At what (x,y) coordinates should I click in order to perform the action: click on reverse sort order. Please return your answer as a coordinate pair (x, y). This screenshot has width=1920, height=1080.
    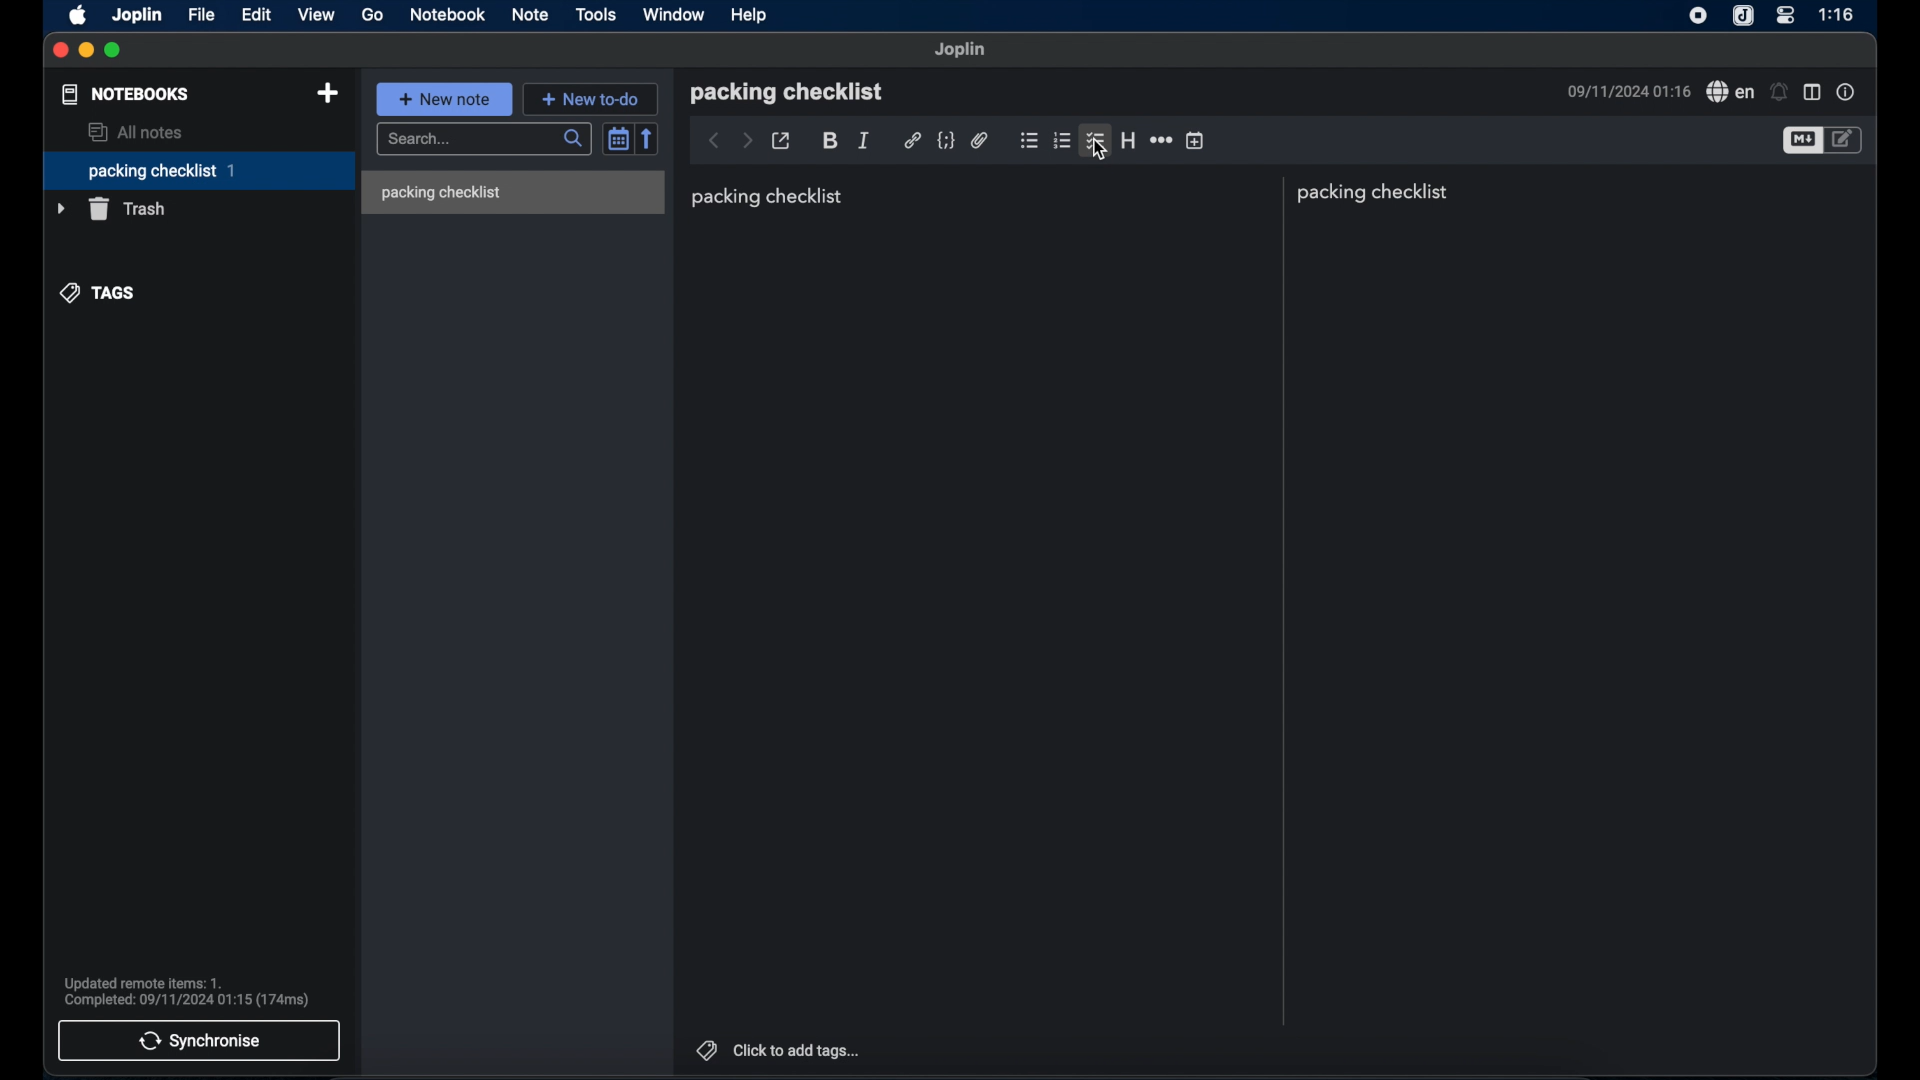
    Looking at the image, I should click on (648, 138).